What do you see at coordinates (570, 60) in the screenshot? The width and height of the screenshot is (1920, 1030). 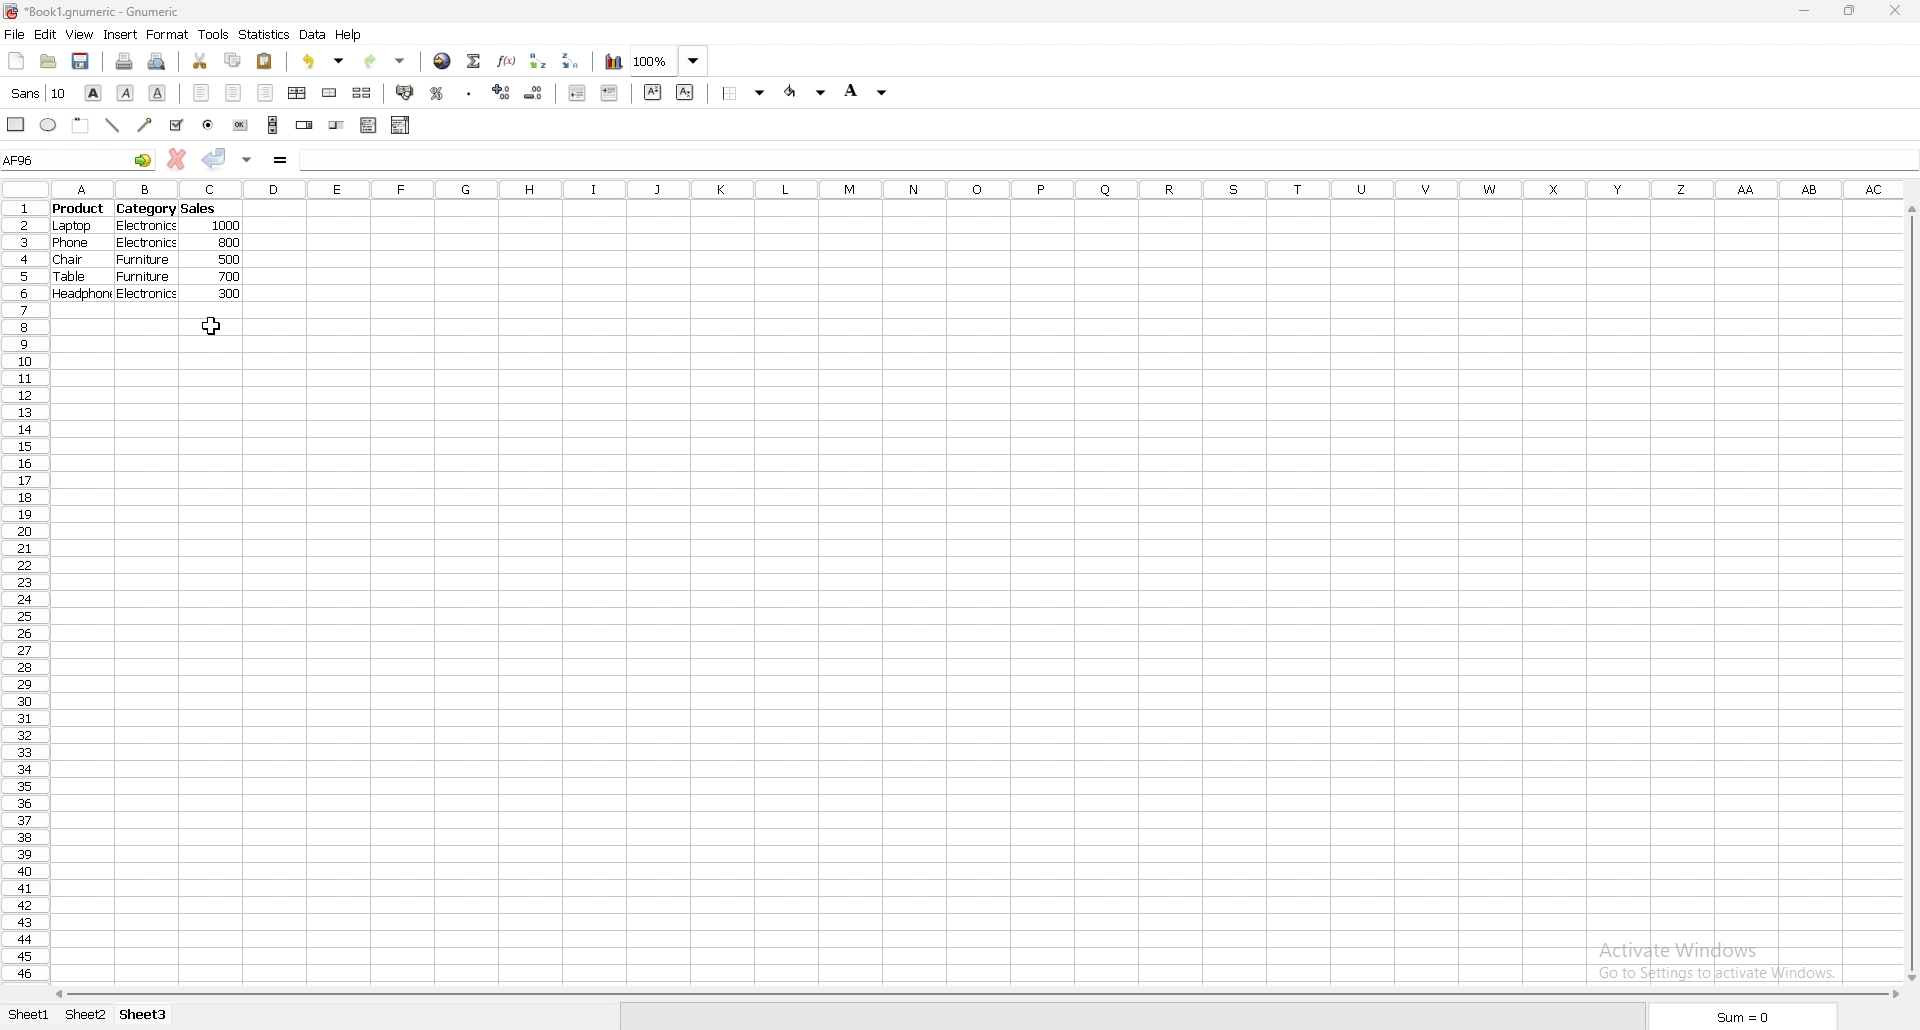 I see `sort descending` at bounding box center [570, 60].